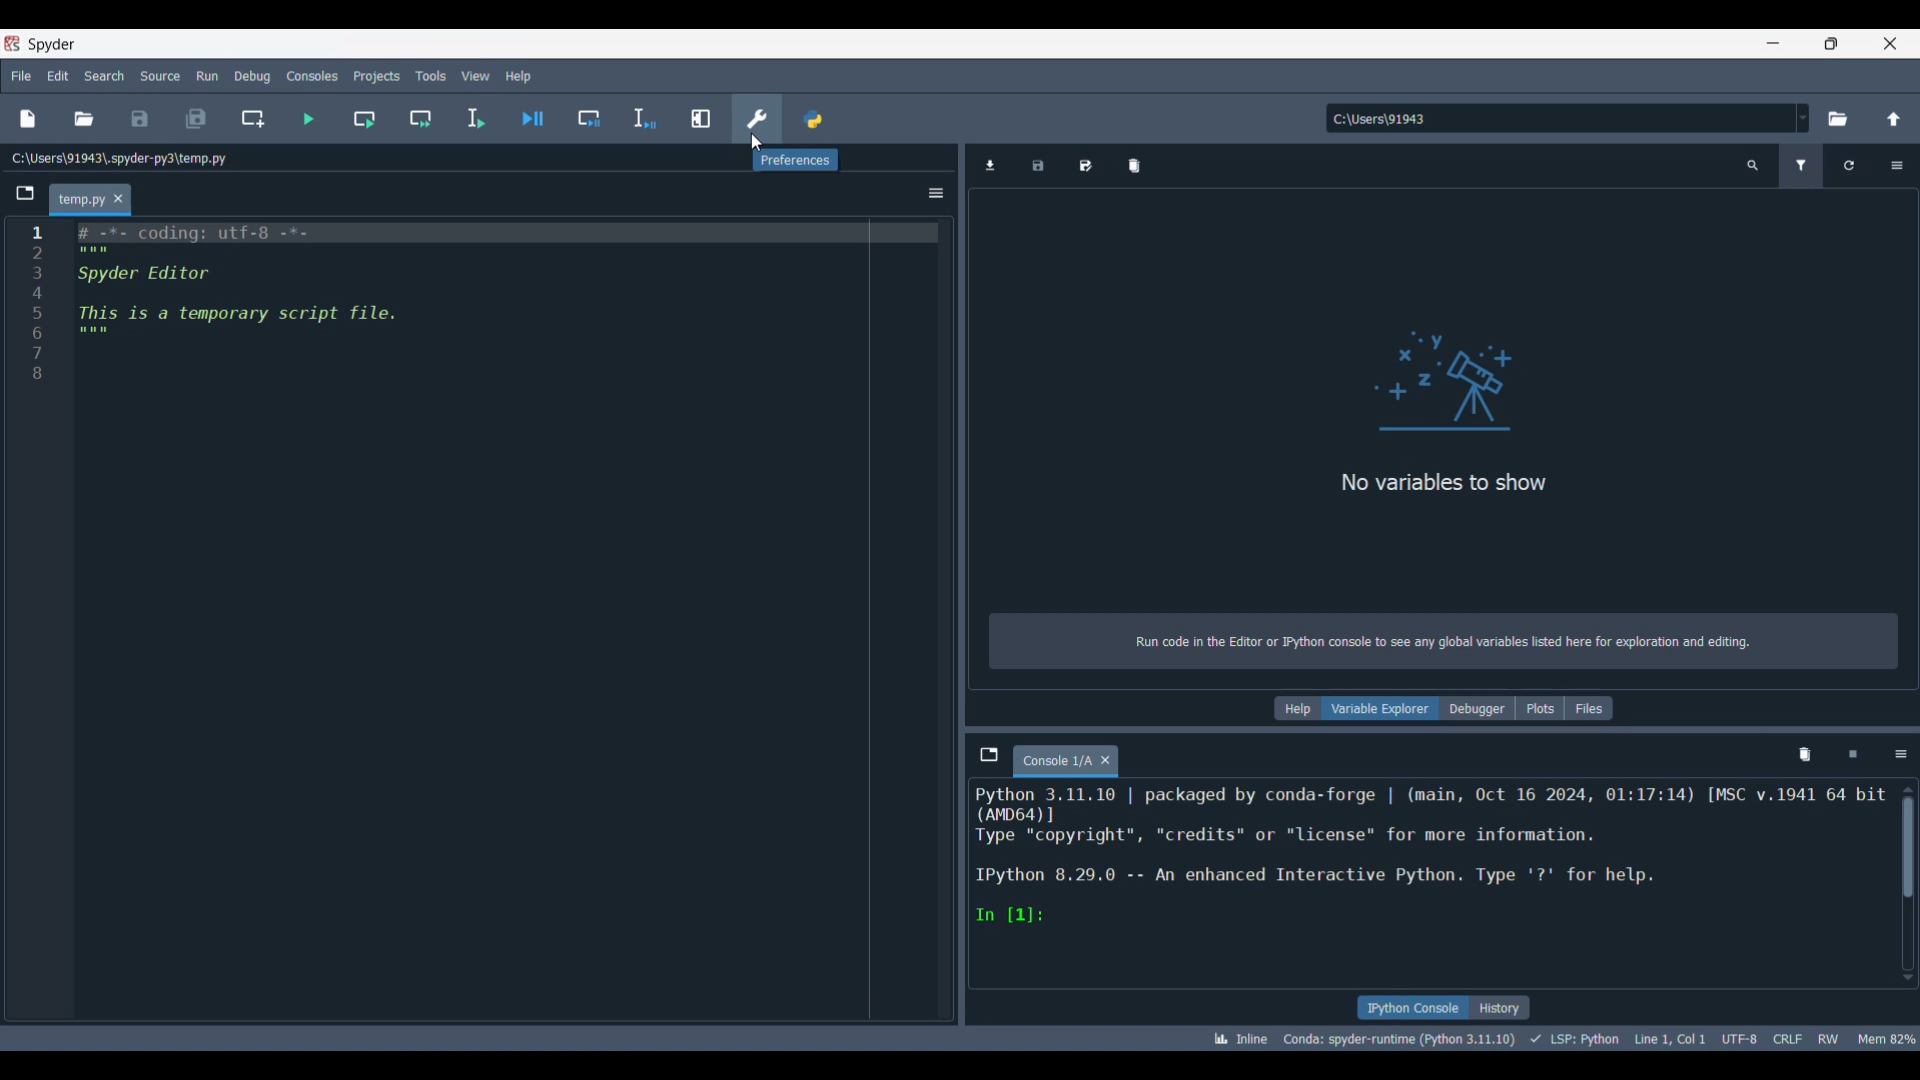 This screenshot has width=1920, height=1080. I want to click on Vertical slide bar, so click(1908, 883).